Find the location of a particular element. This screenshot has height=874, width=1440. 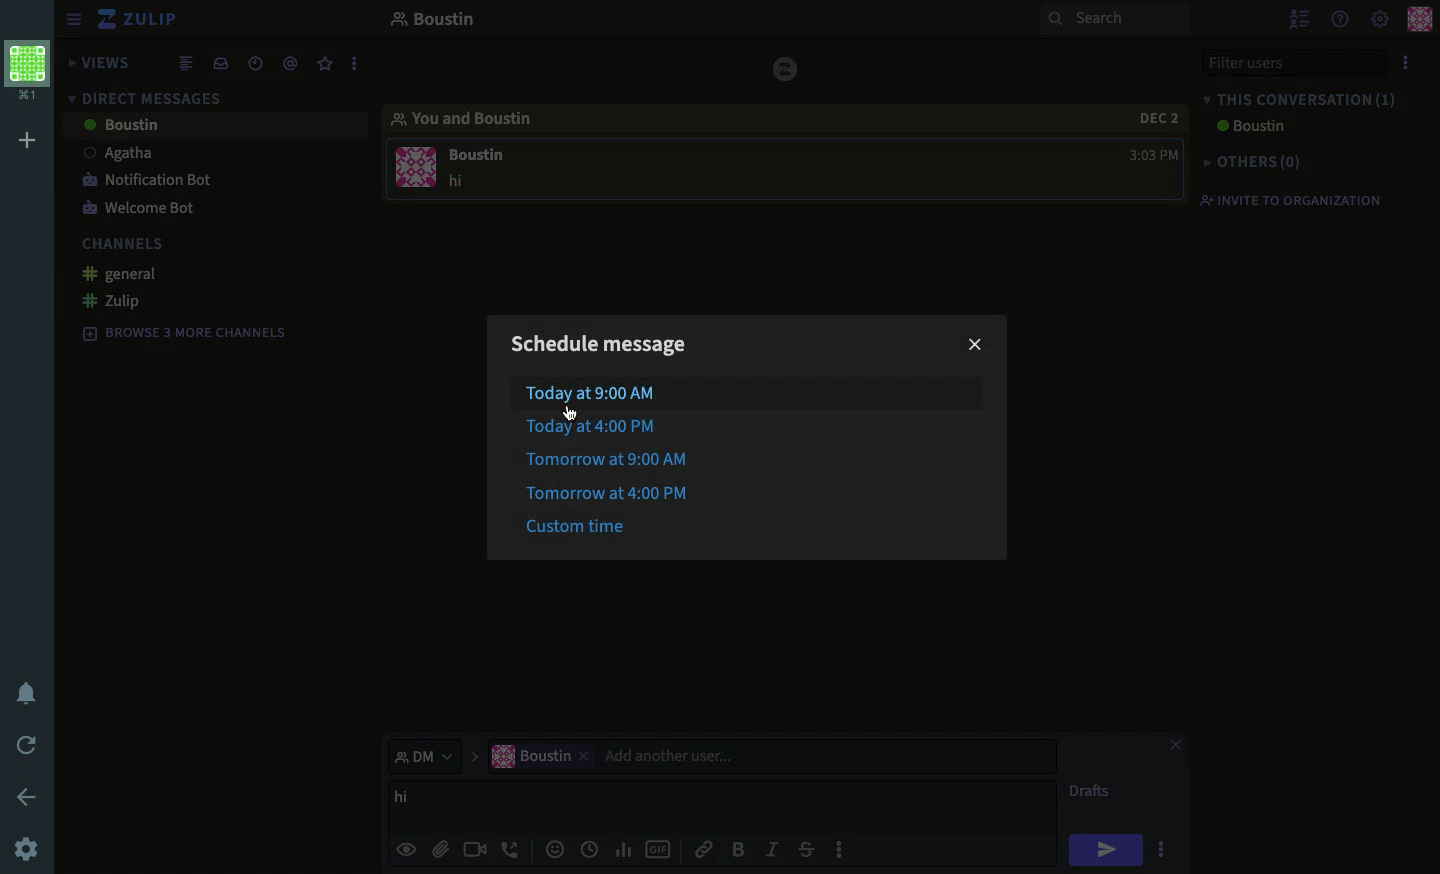

hide user list is located at coordinates (1300, 19).